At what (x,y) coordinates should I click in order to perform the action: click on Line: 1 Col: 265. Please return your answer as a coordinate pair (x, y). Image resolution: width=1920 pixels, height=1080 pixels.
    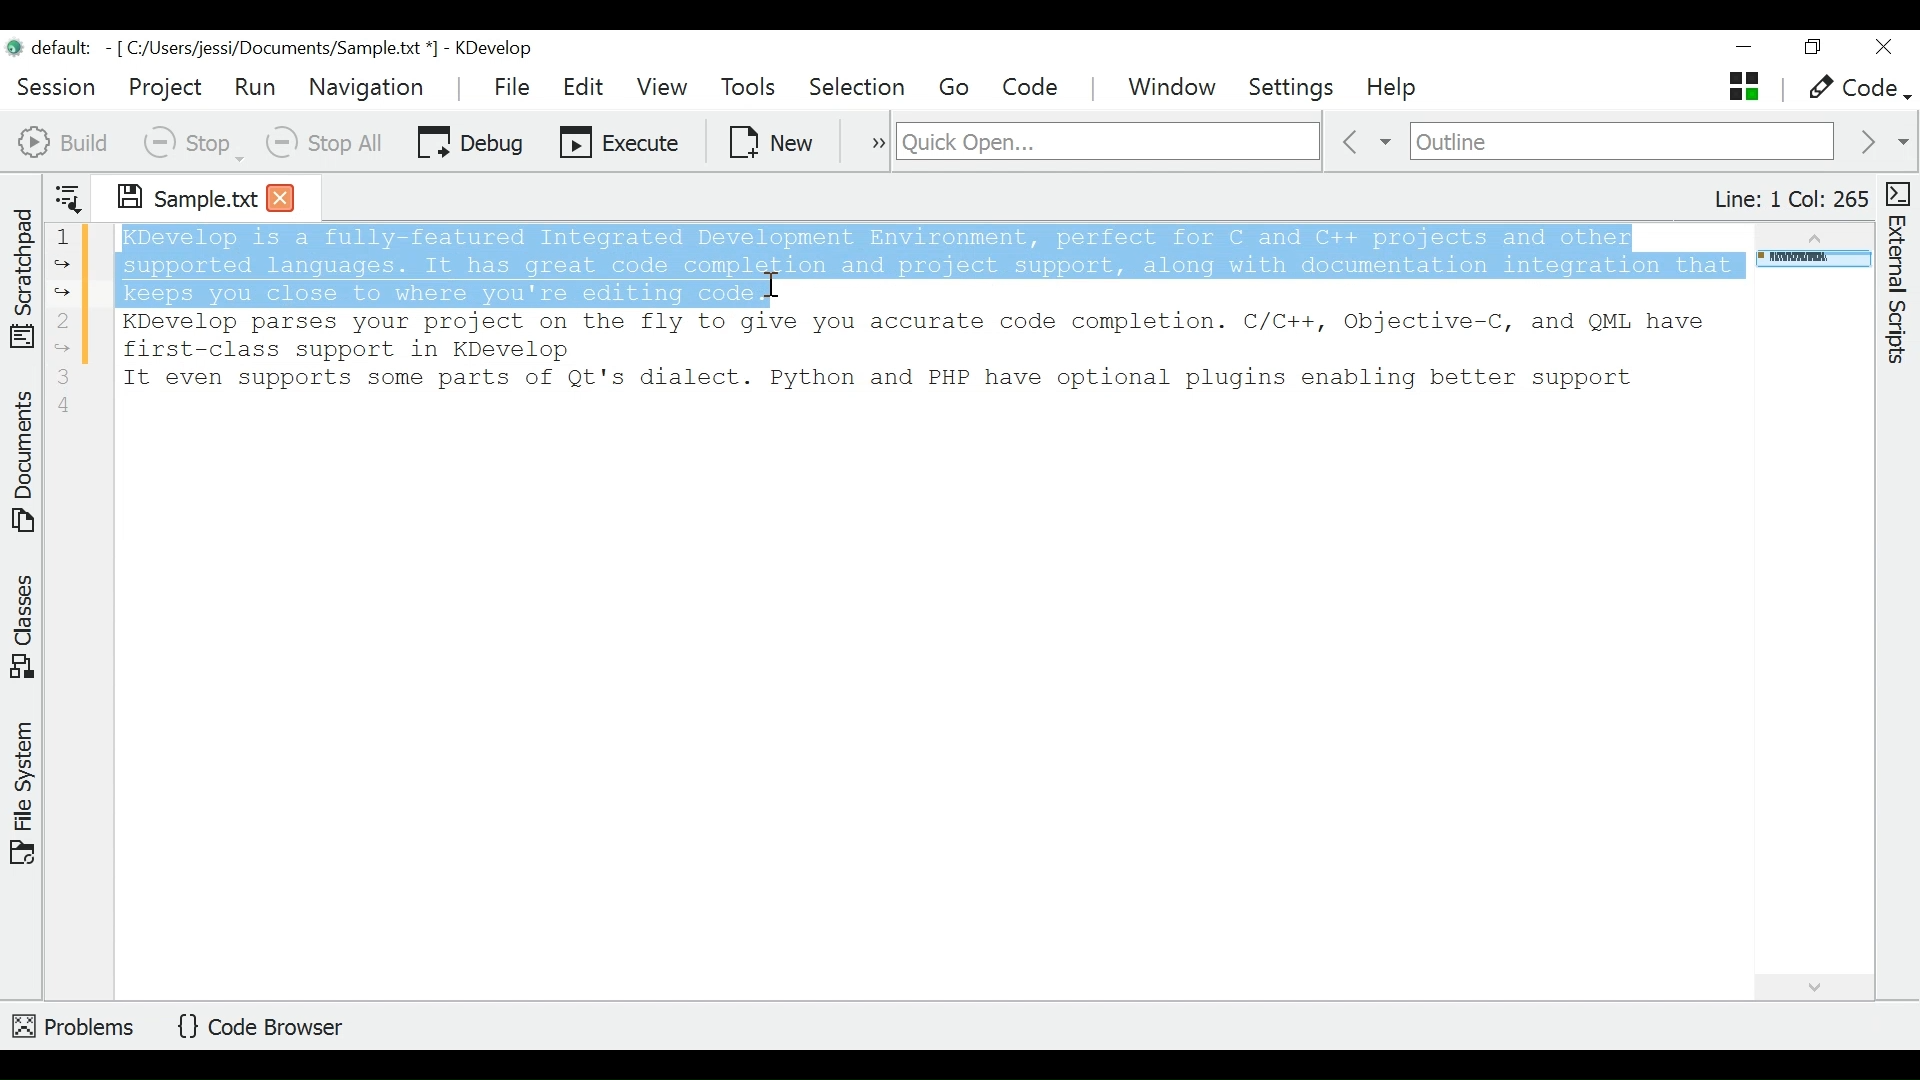
    Looking at the image, I should click on (1789, 199).